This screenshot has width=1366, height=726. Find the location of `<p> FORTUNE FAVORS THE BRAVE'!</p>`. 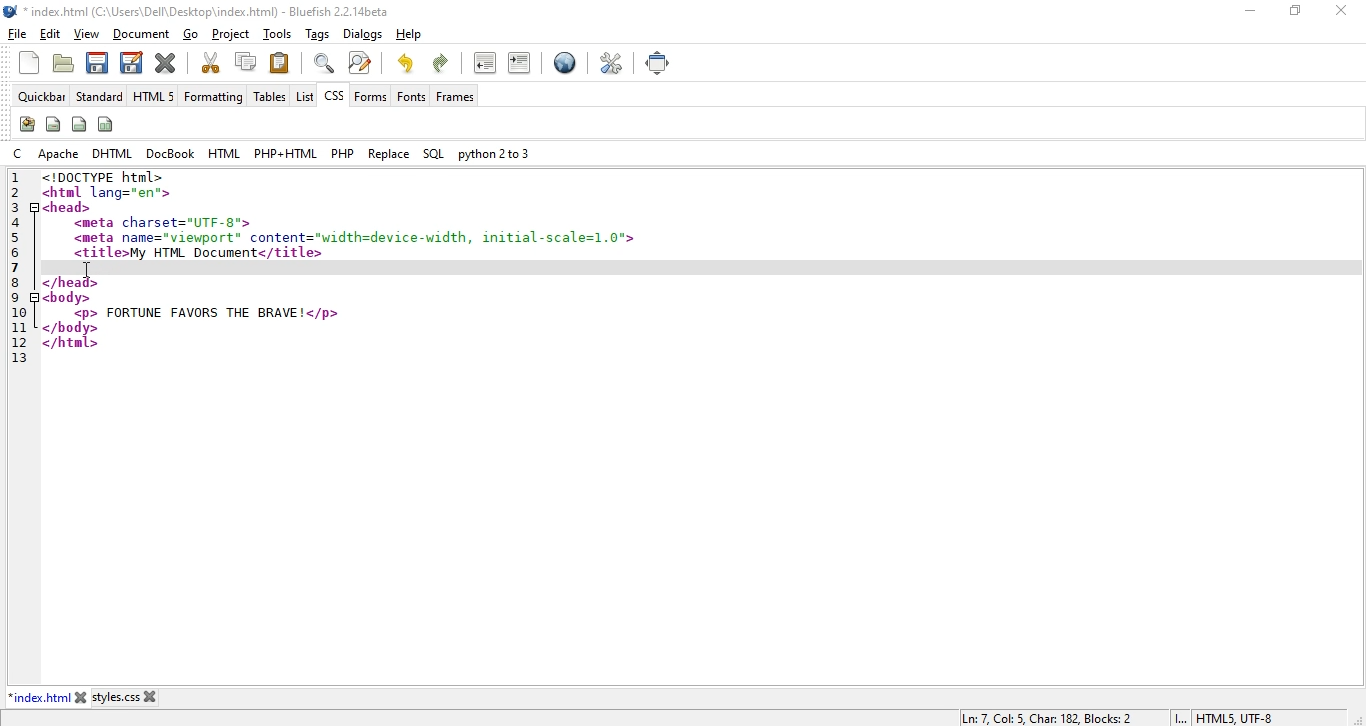

<p> FORTUNE FAVORS THE BRAVE'!</p> is located at coordinates (205, 313).